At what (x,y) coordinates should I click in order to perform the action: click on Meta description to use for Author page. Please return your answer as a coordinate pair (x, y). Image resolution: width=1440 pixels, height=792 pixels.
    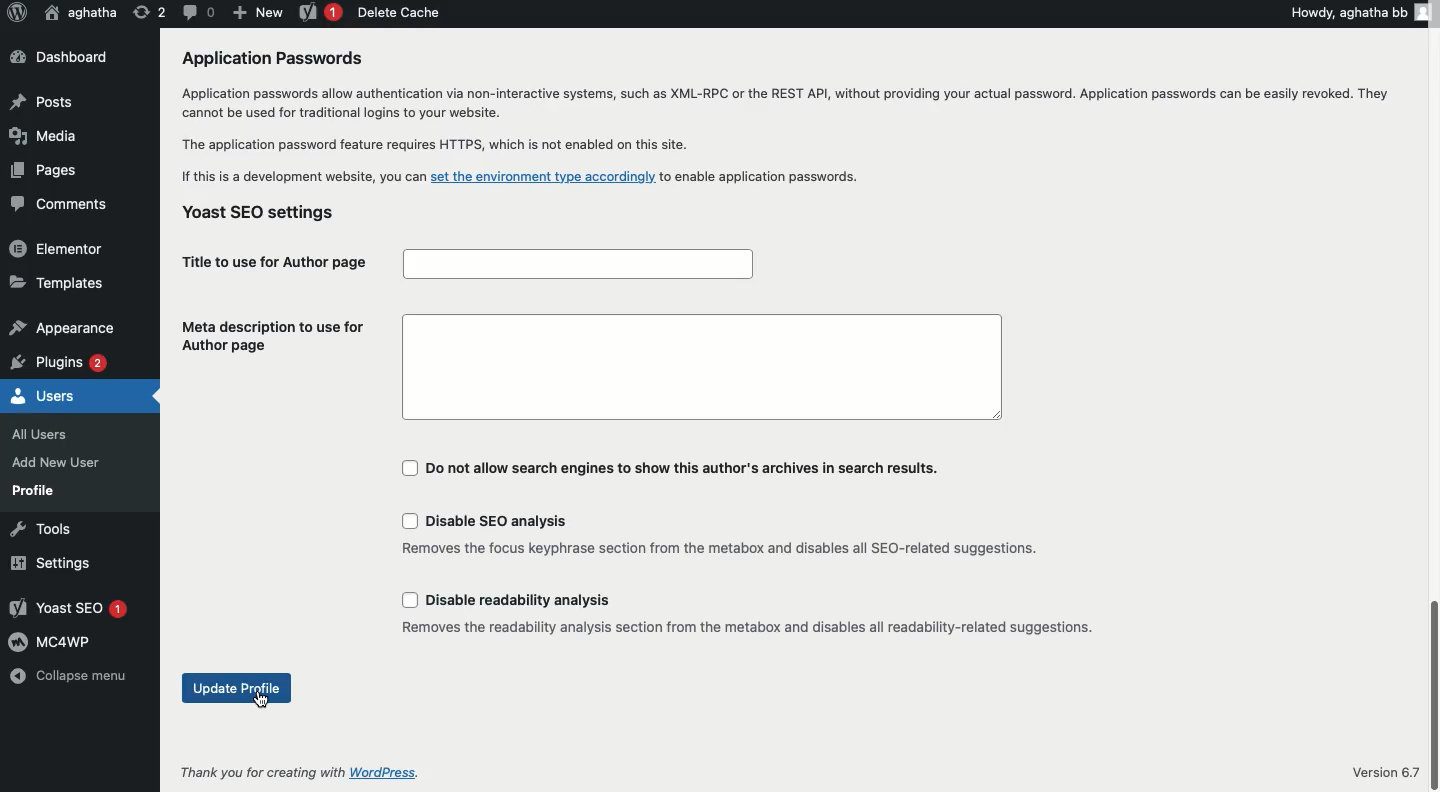
    Looking at the image, I should click on (601, 367).